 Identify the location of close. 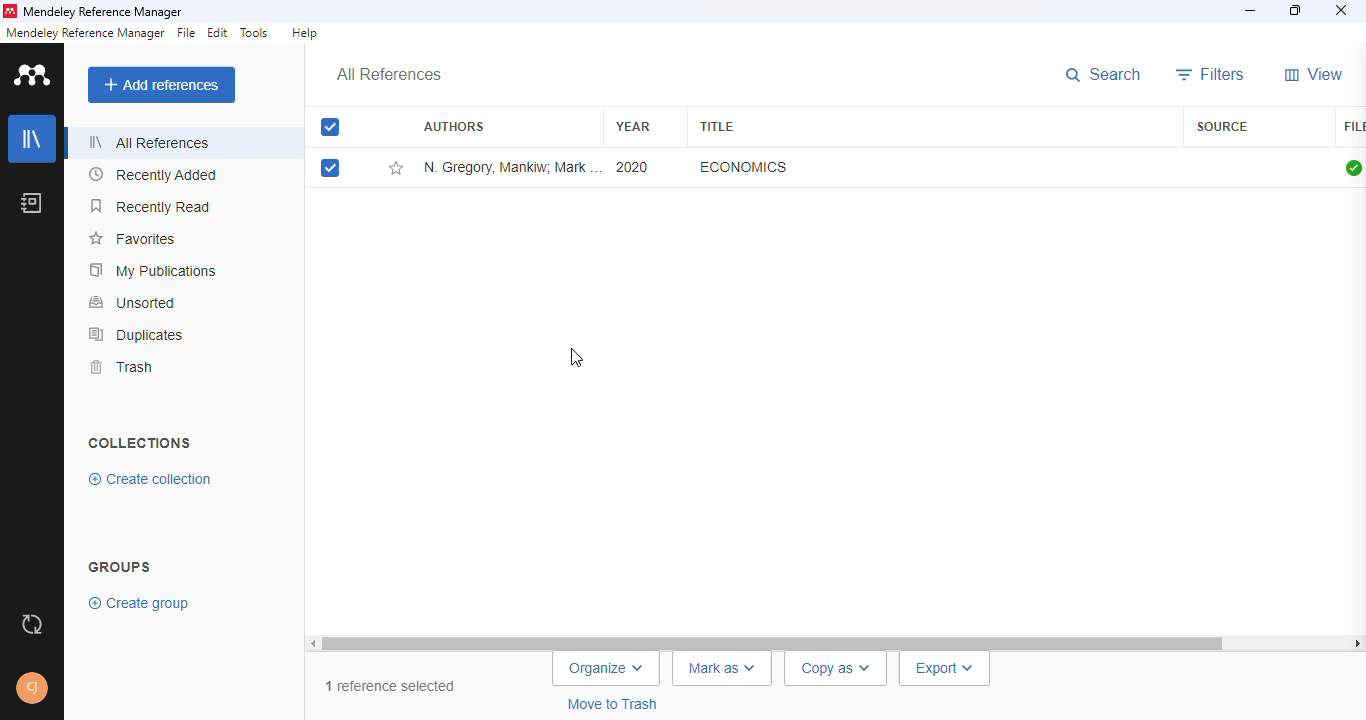
(1343, 11).